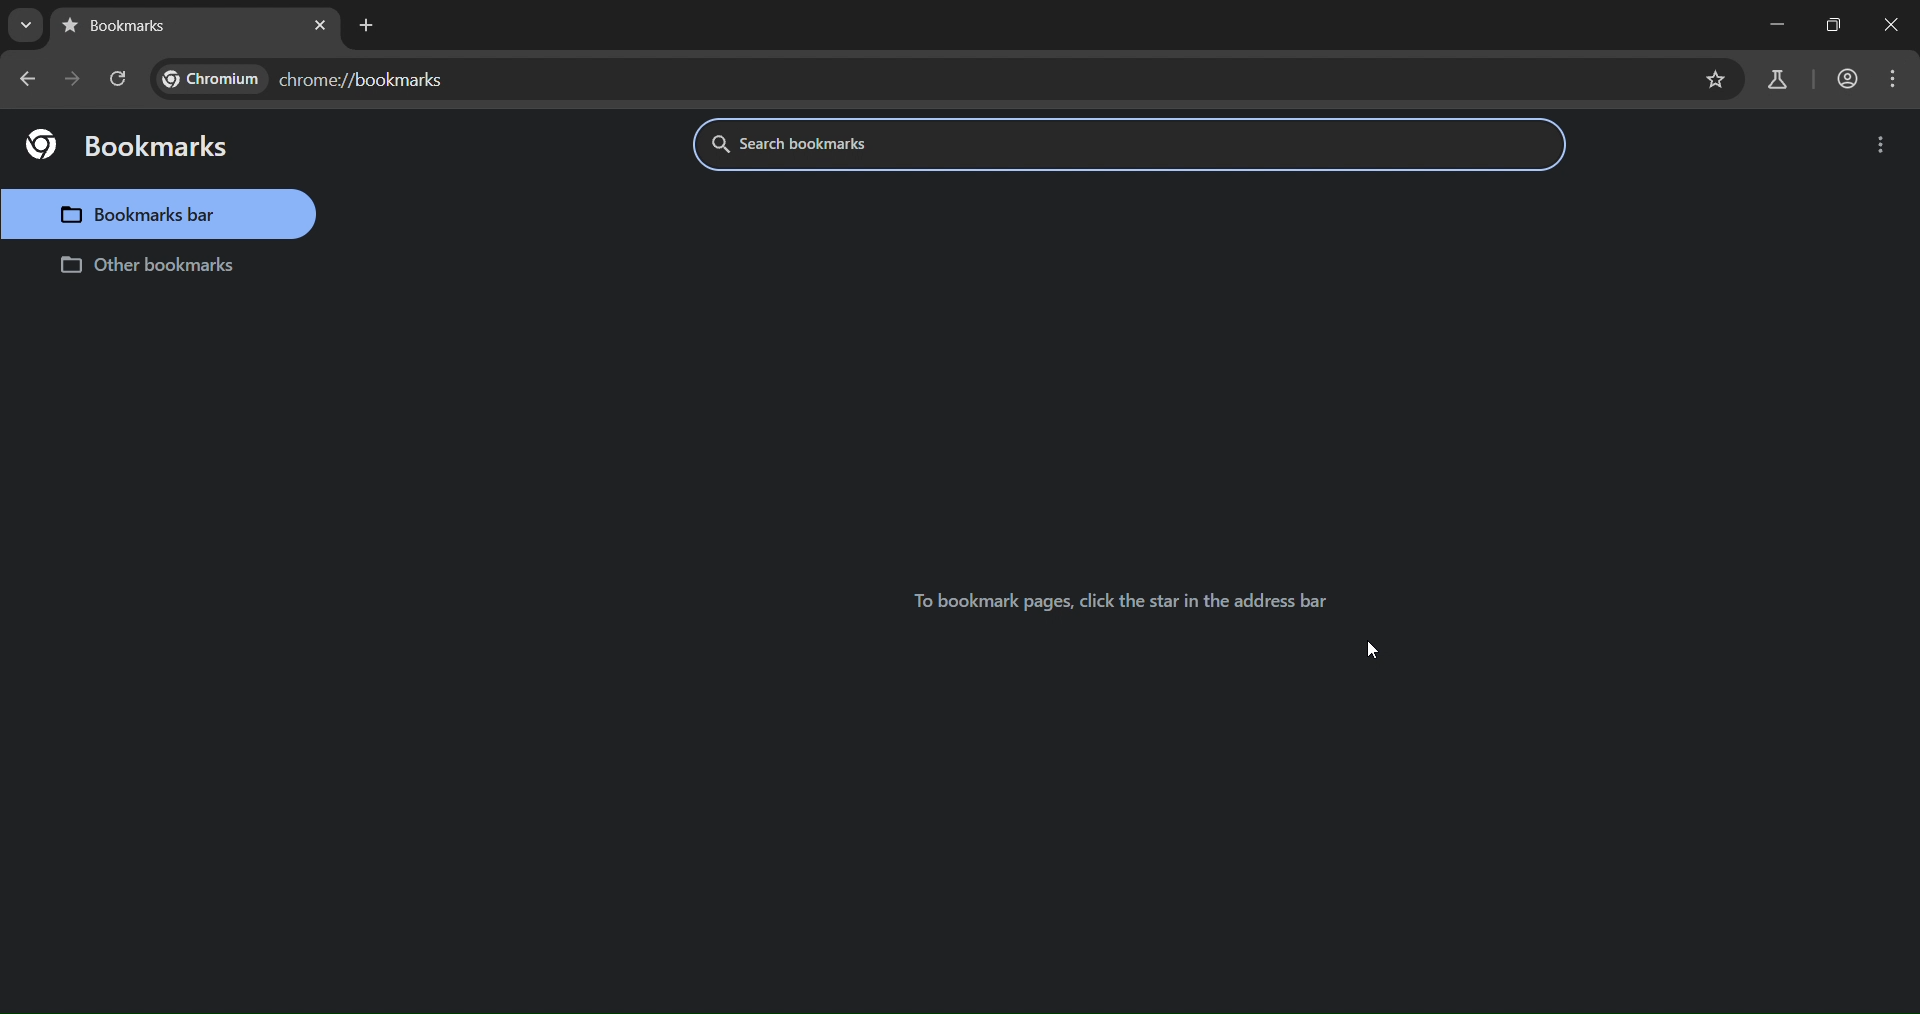 This screenshot has width=1920, height=1014. What do you see at coordinates (29, 78) in the screenshot?
I see `go back one page` at bounding box center [29, 78].